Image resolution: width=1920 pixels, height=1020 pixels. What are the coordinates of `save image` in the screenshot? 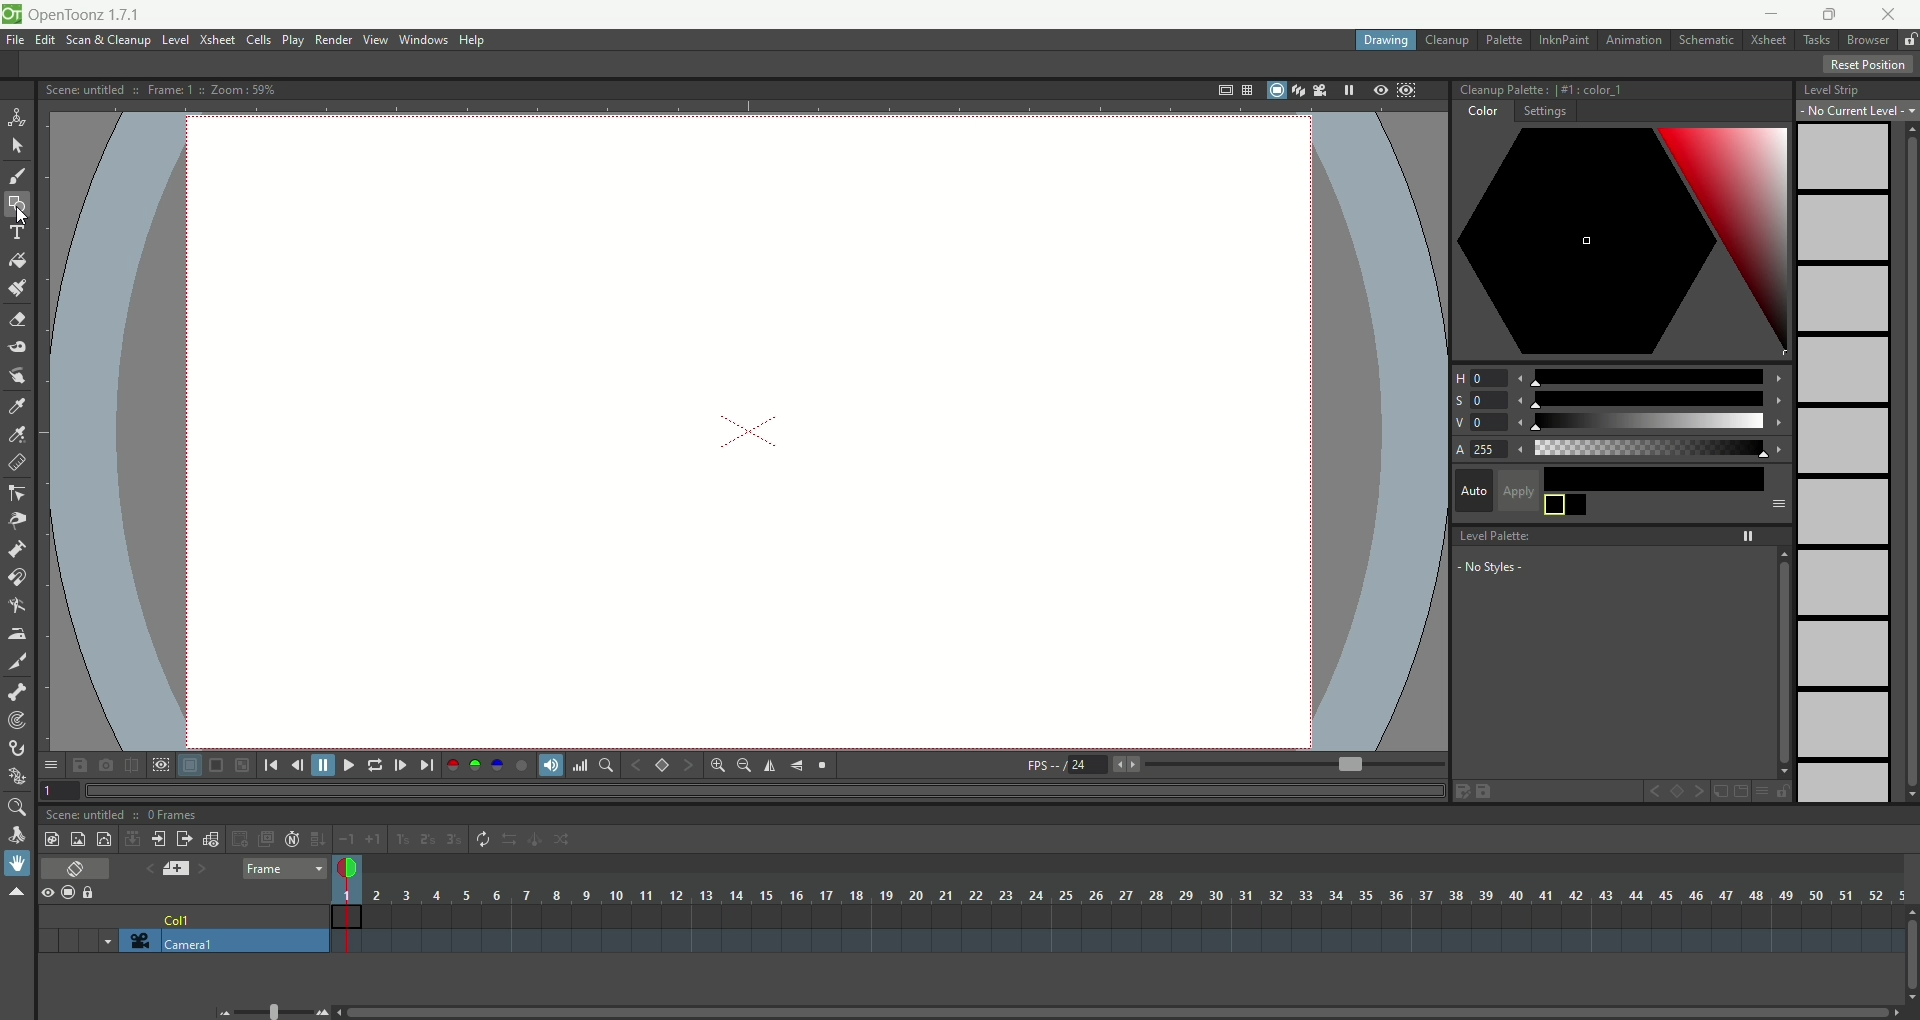 It's located at (82, 765).